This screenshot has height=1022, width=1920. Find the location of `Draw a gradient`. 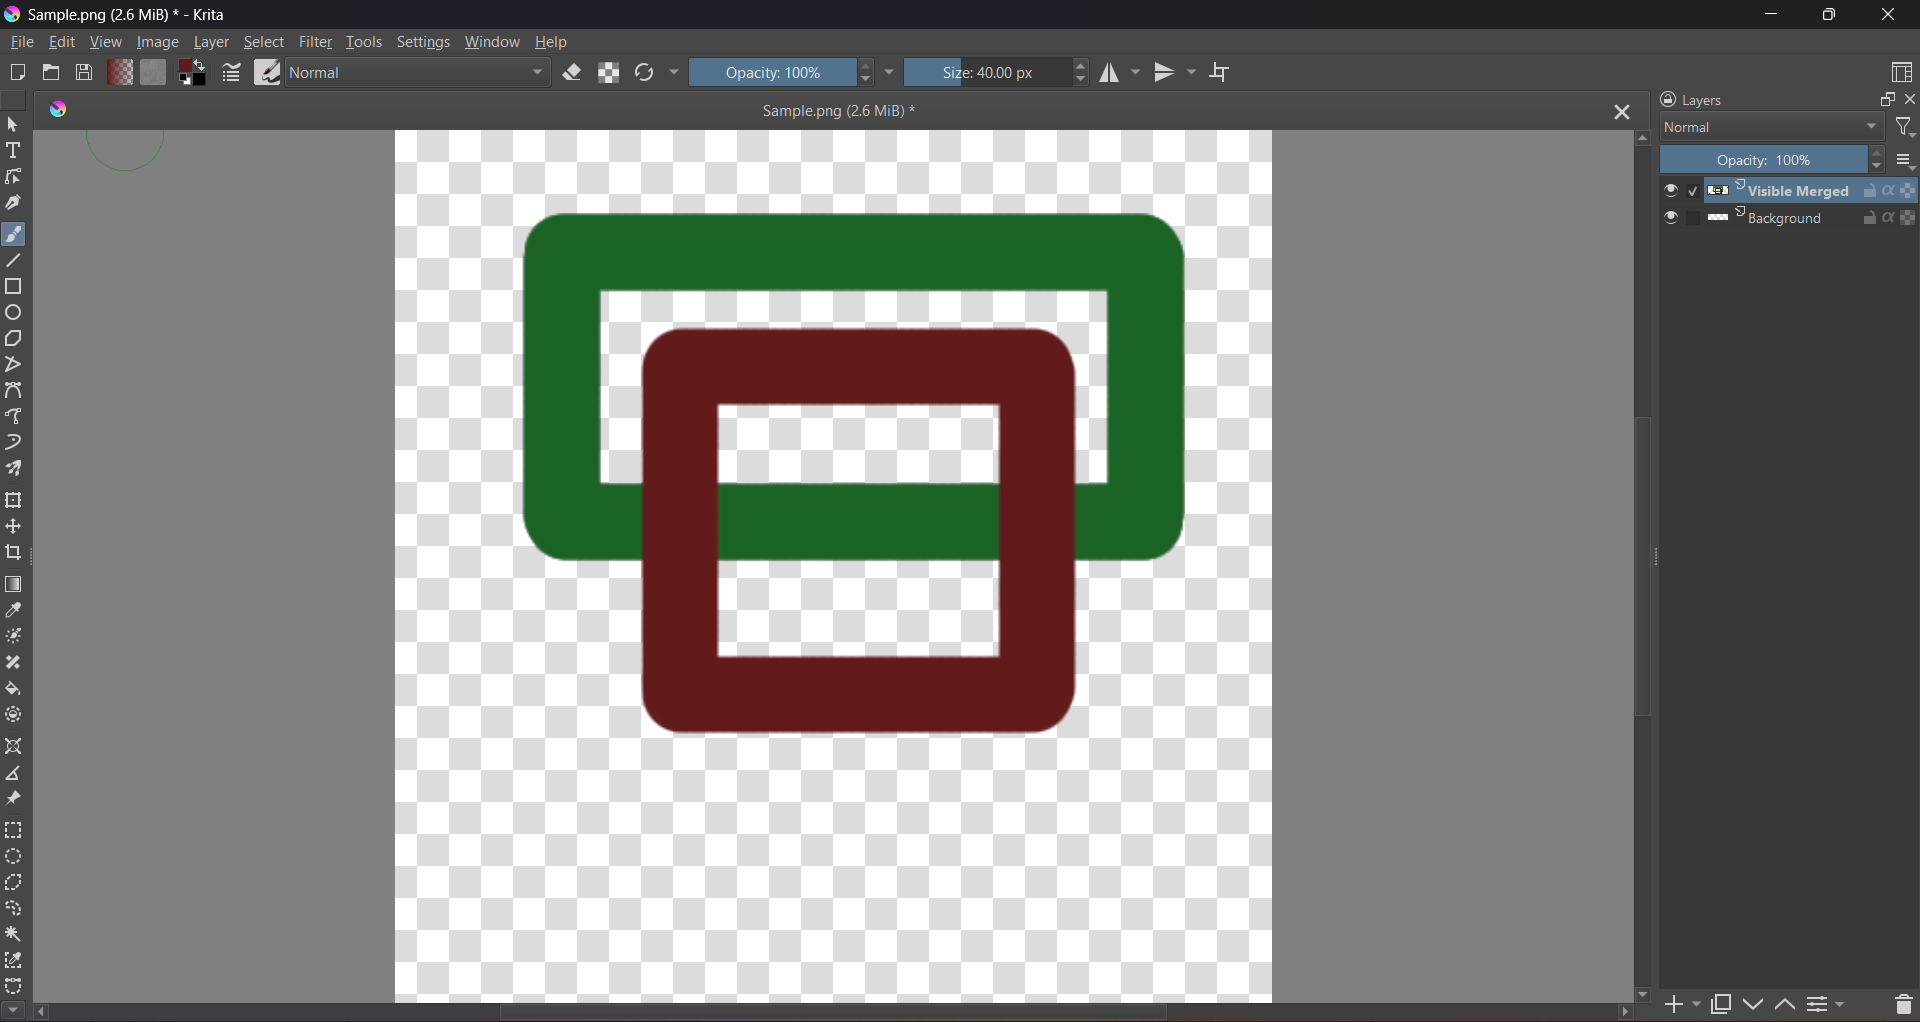

Draw a gradient is located at coordinates (15, 583).